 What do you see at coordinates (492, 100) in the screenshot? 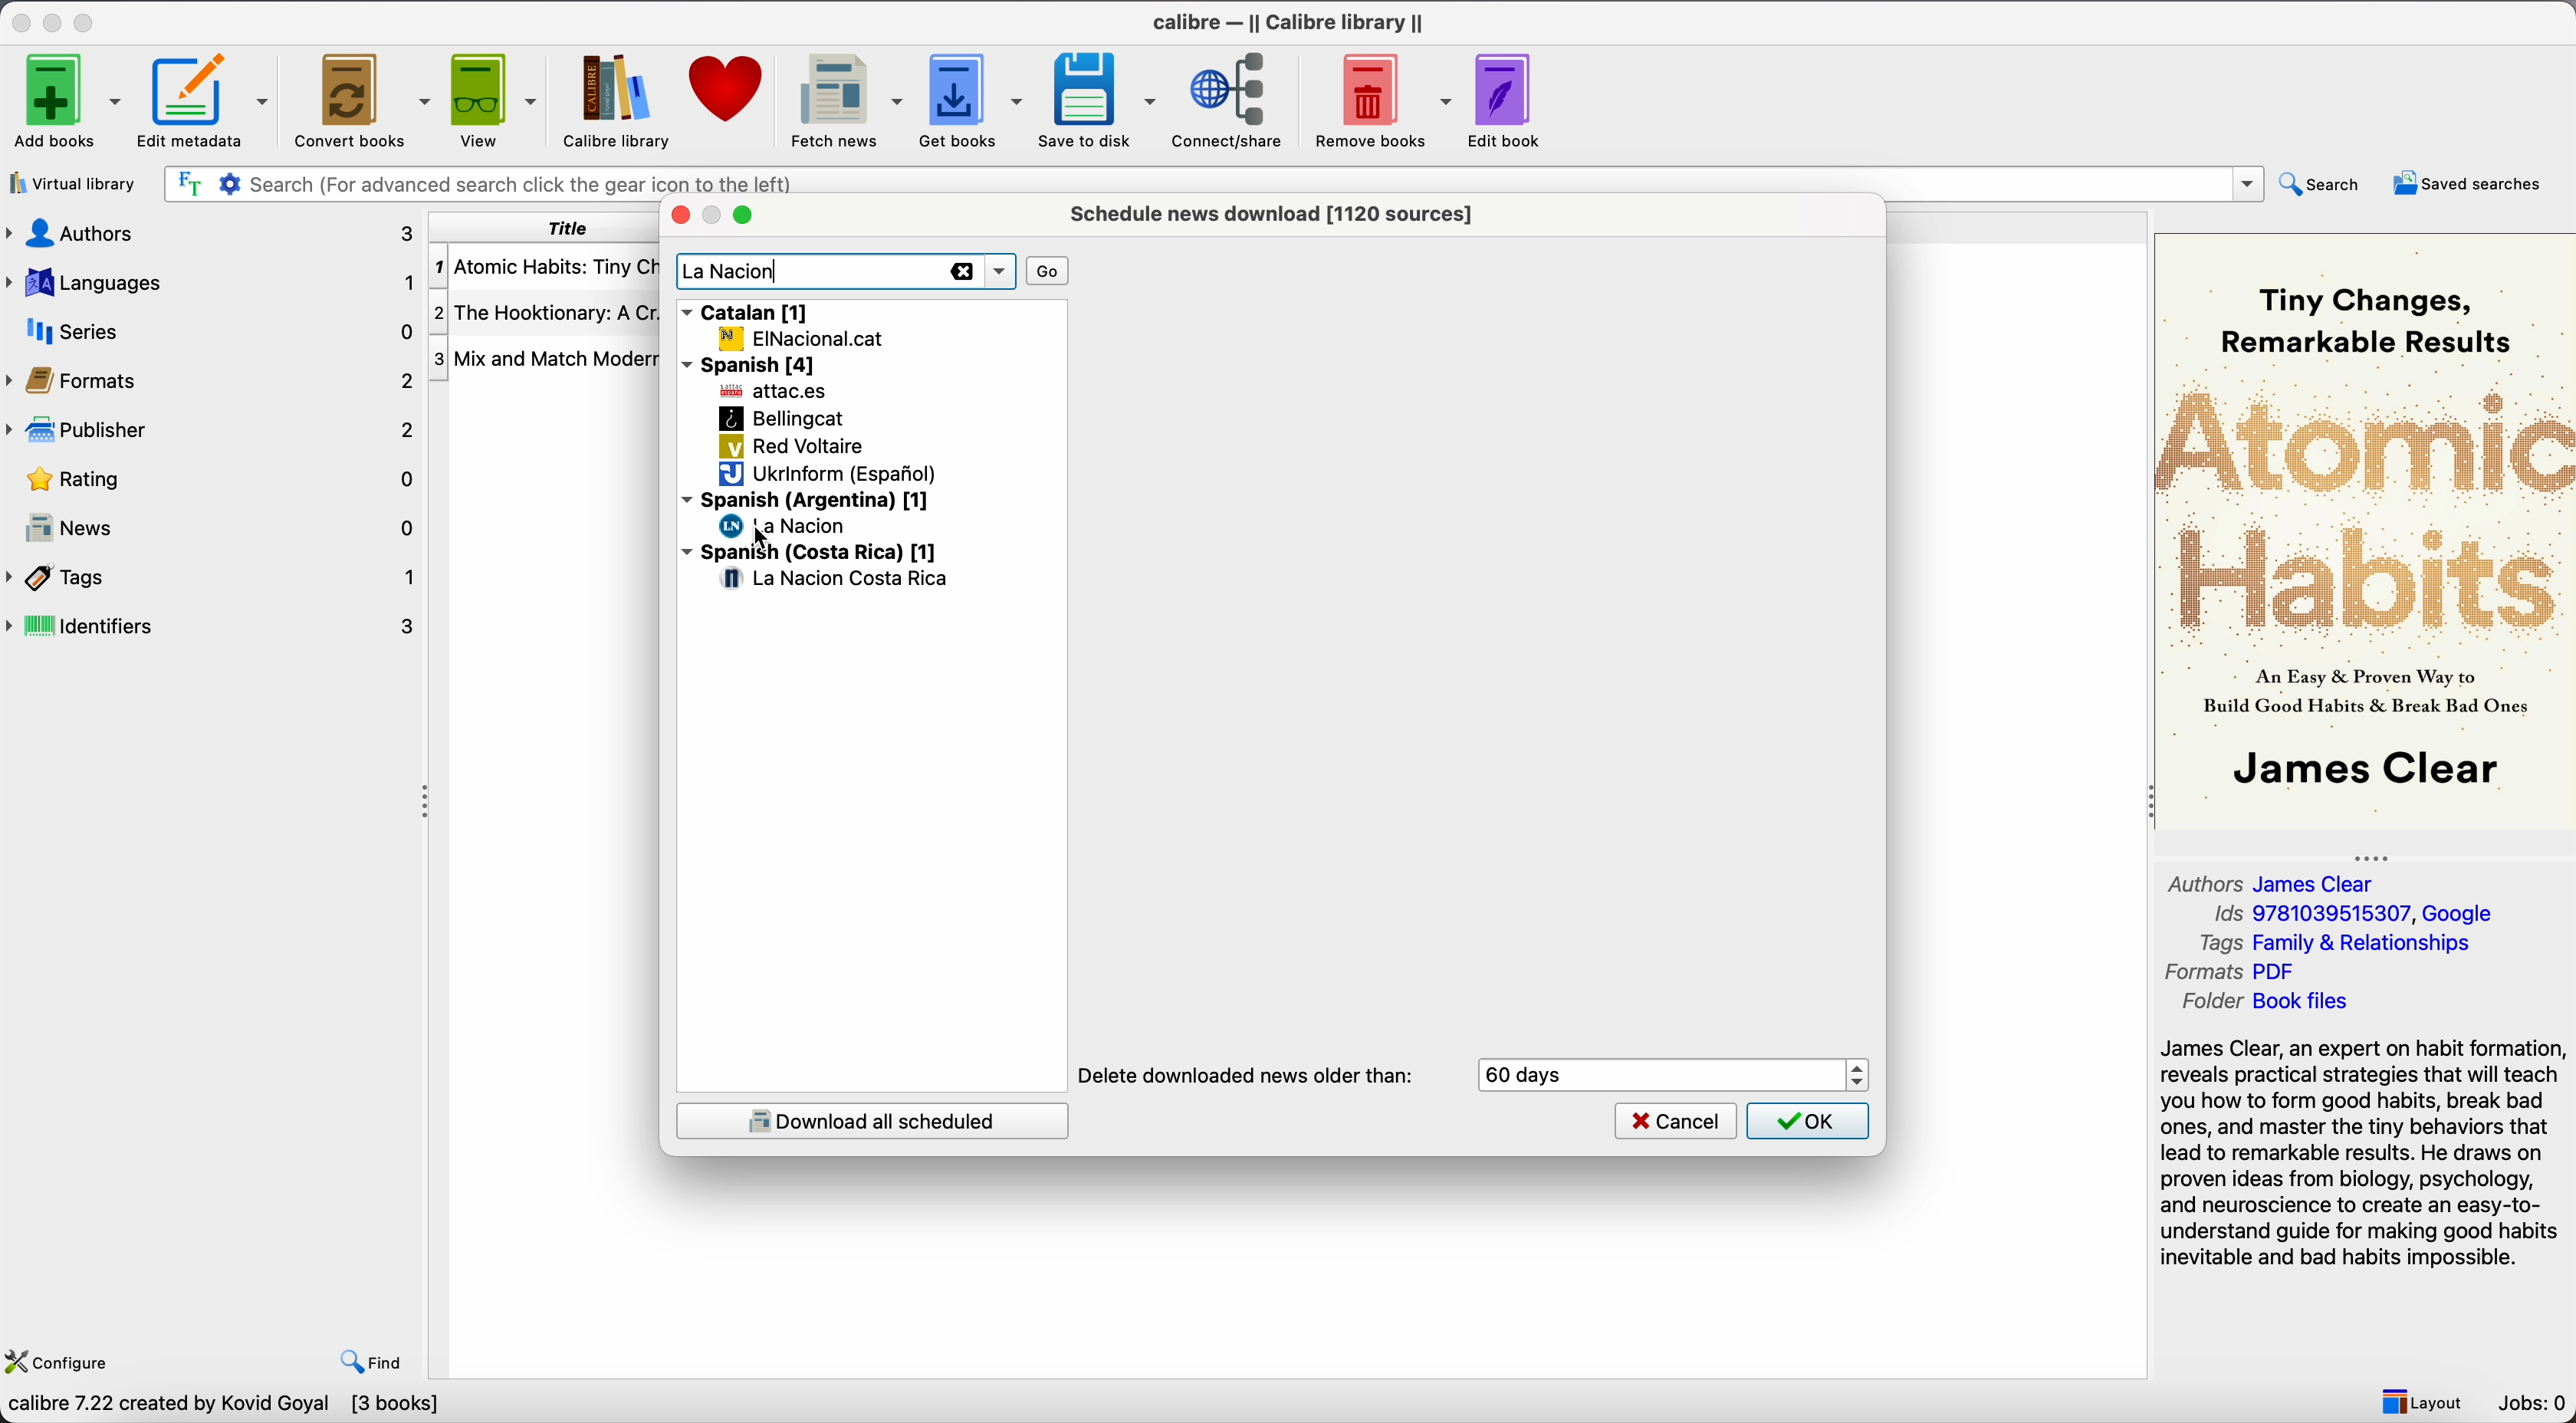
I see `view` at bounding box center [492, 100].